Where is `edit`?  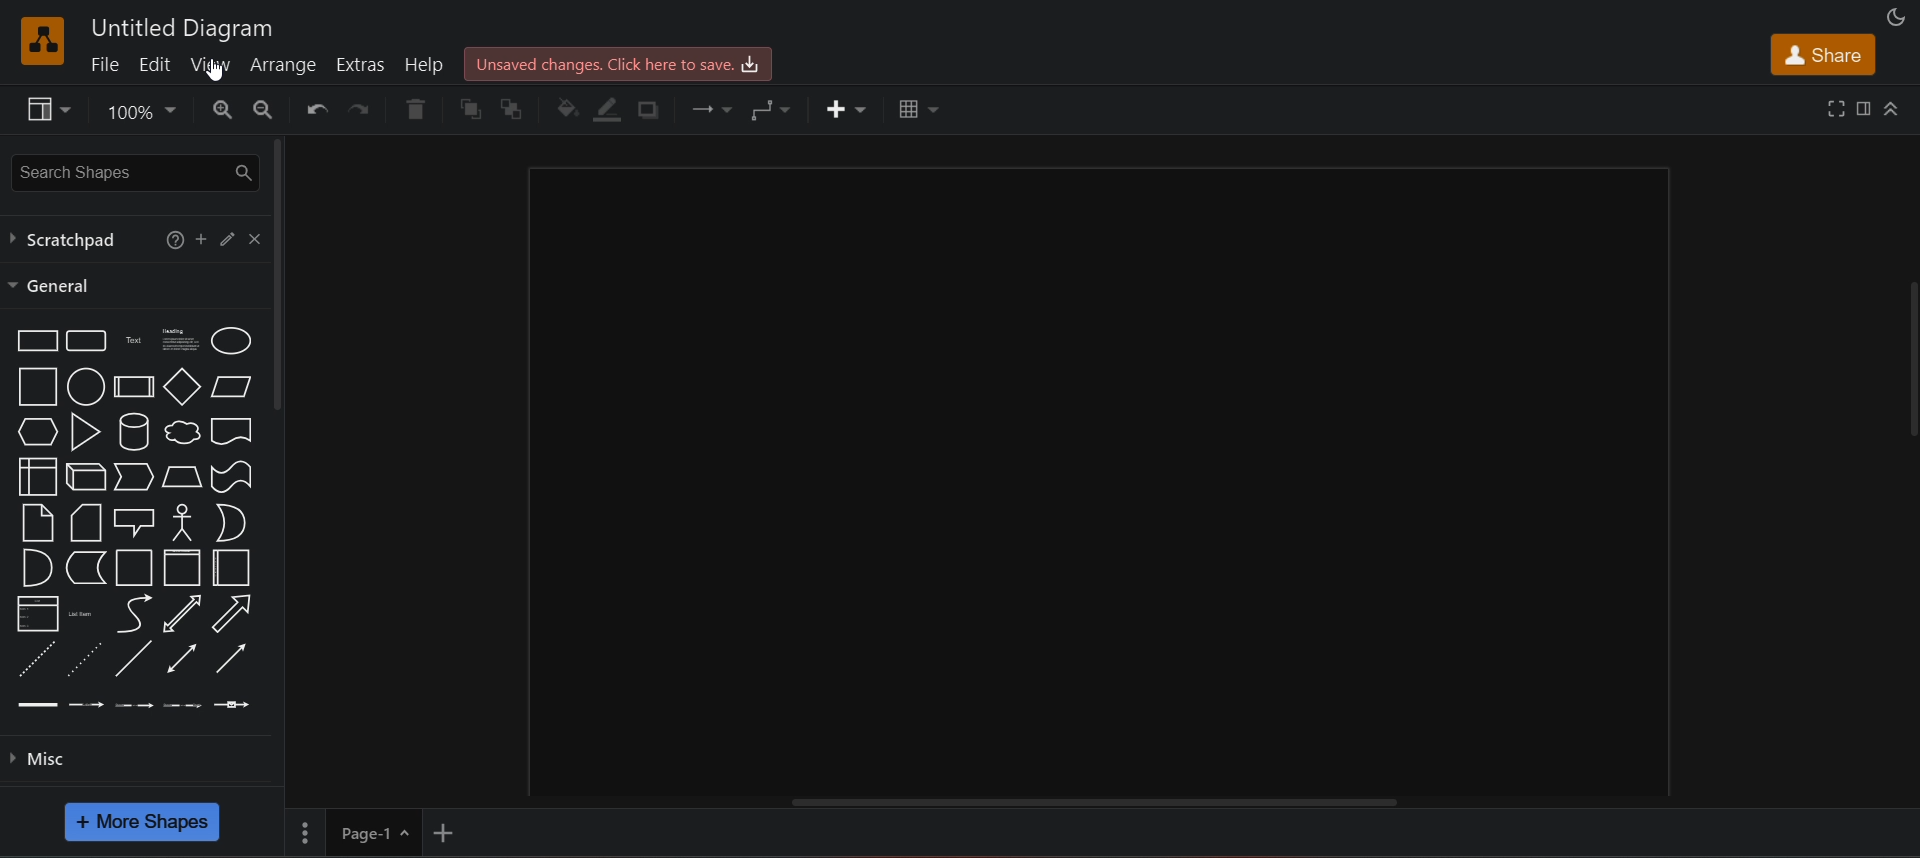
edit is located at coordinates (230, 237).